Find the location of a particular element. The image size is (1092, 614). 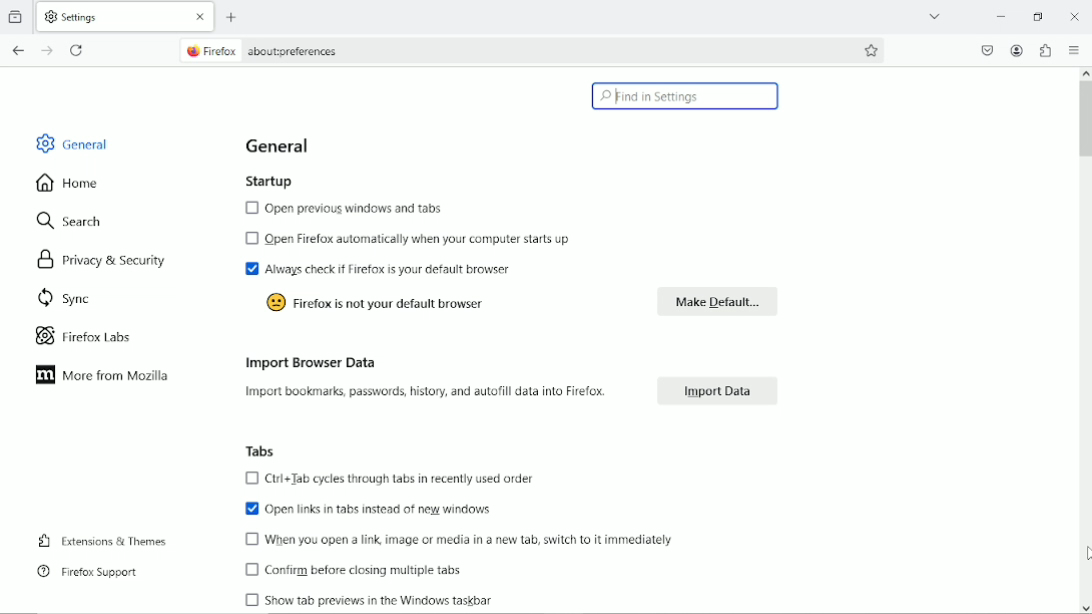

Cursor is located at coordinates (1084, 554).